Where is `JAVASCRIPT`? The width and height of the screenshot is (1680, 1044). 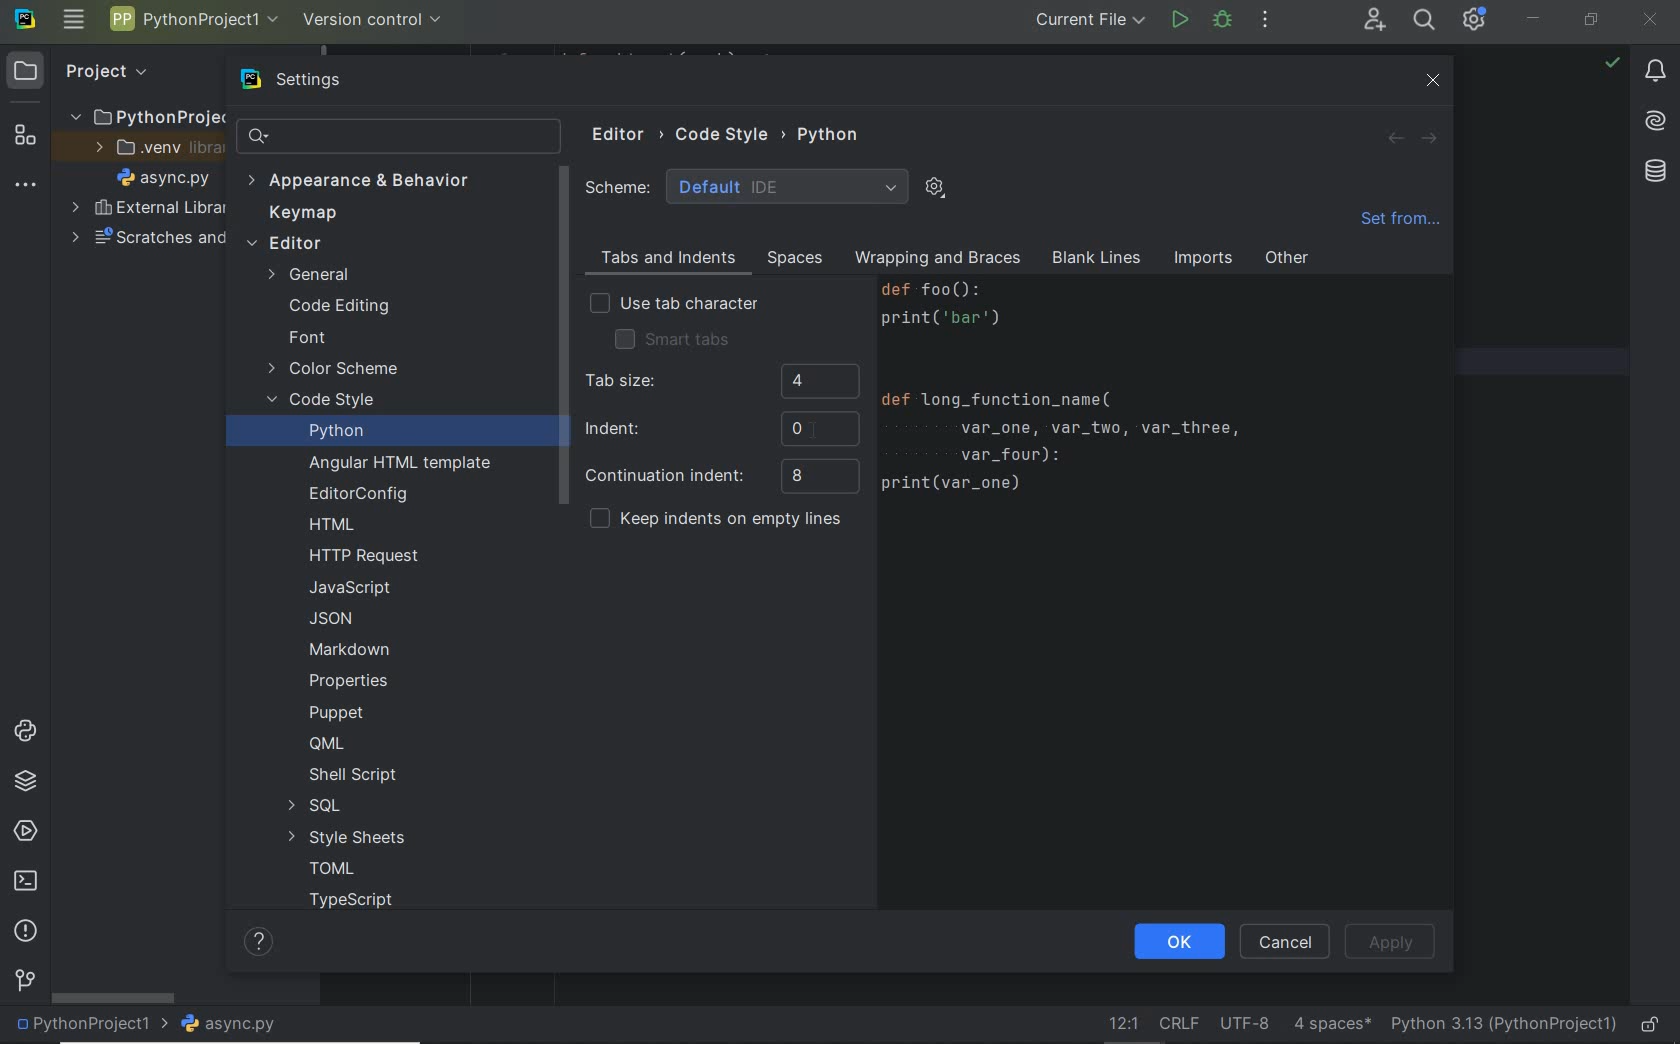
JAVASCRIPT is located at coordinates (347, 588).